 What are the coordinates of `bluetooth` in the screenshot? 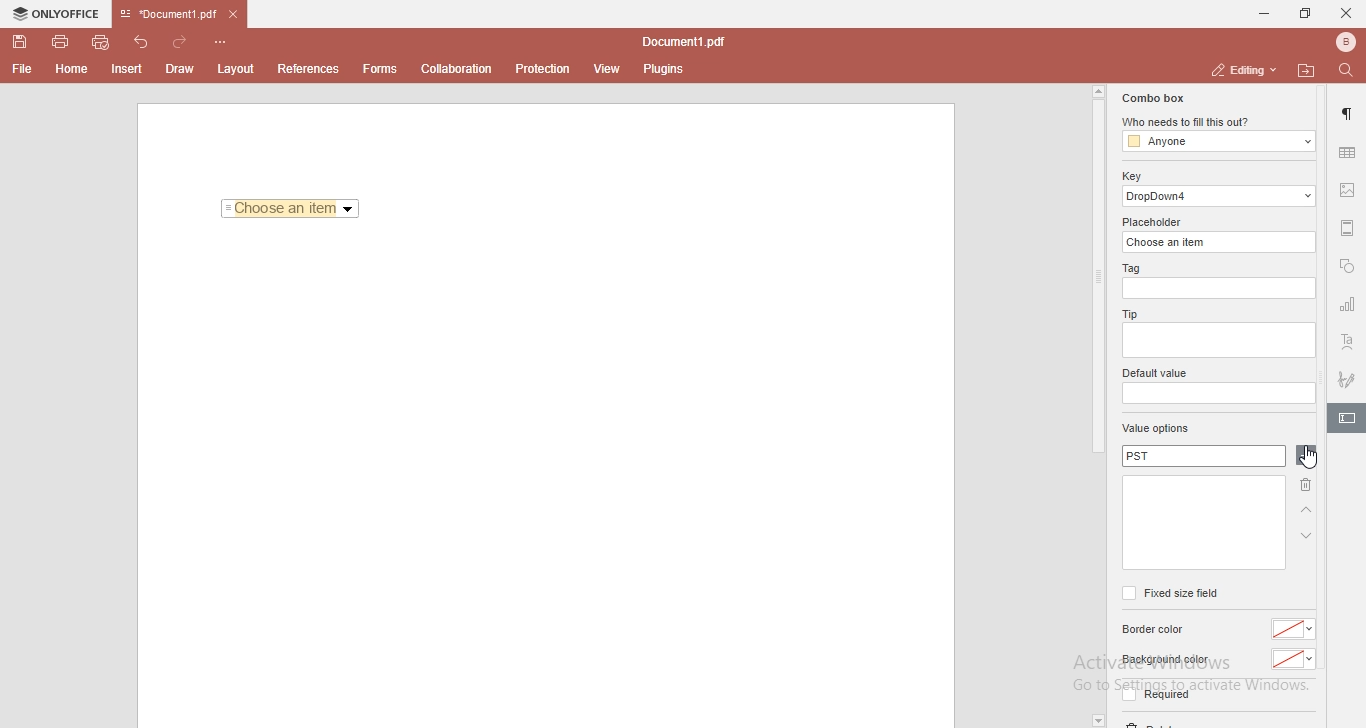 It's located at (1340, 42).